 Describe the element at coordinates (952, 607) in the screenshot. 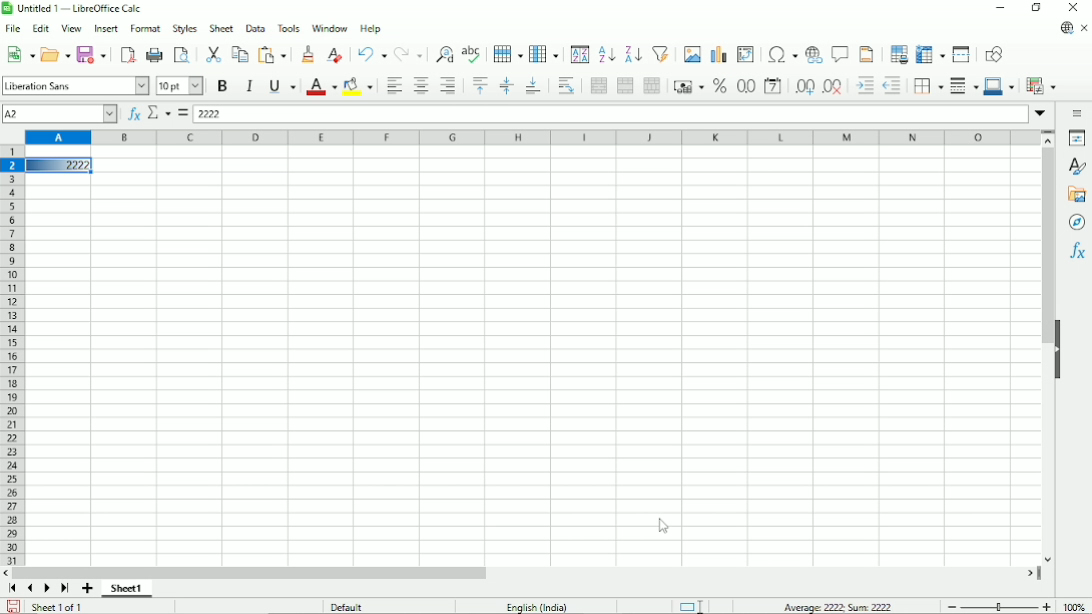

I see `zoom out` at that location.